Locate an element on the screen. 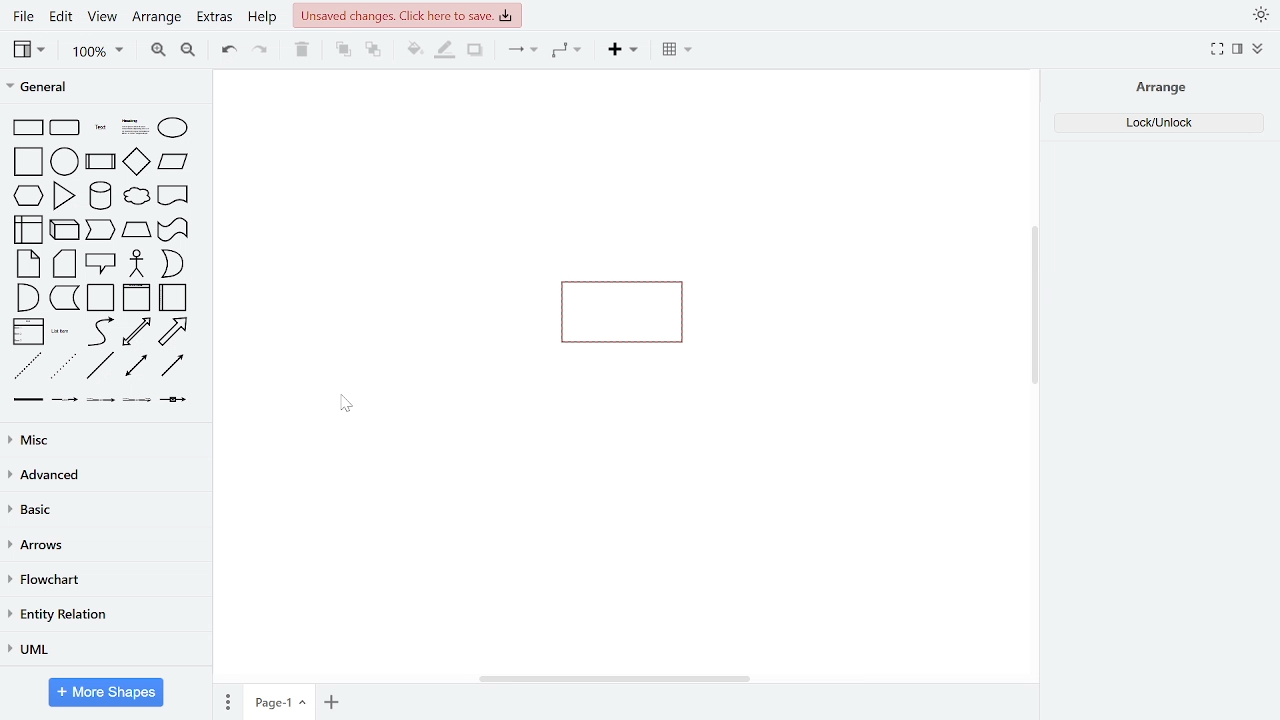 The image size is (1280, 720). Cursor Position AFTER_LAST_ACTION is located at coordinates (351, 405).